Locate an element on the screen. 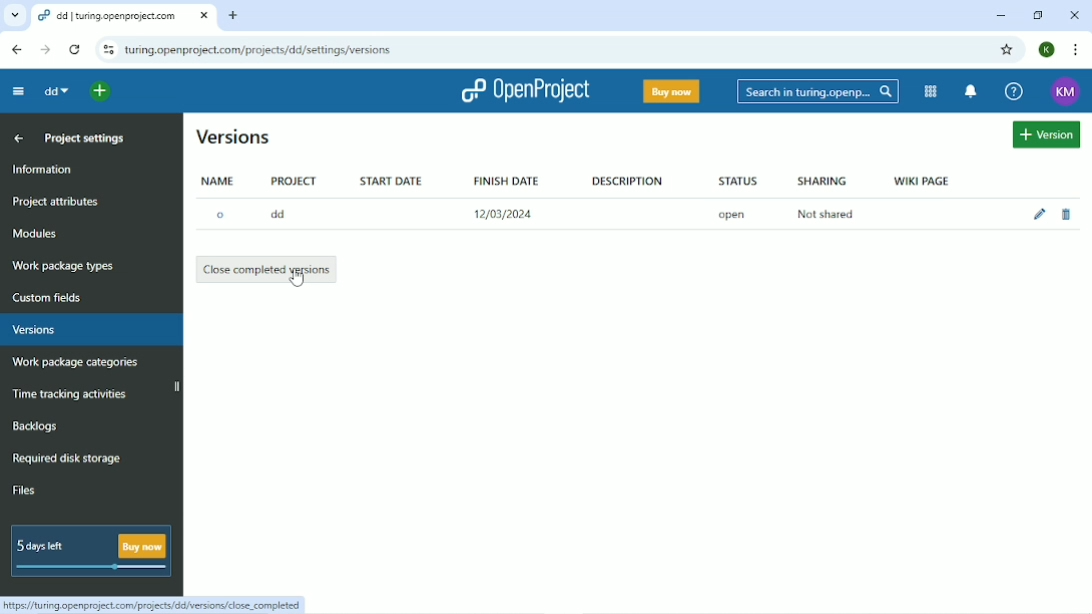  Collapse project menu is located at coordinates (15, 91).